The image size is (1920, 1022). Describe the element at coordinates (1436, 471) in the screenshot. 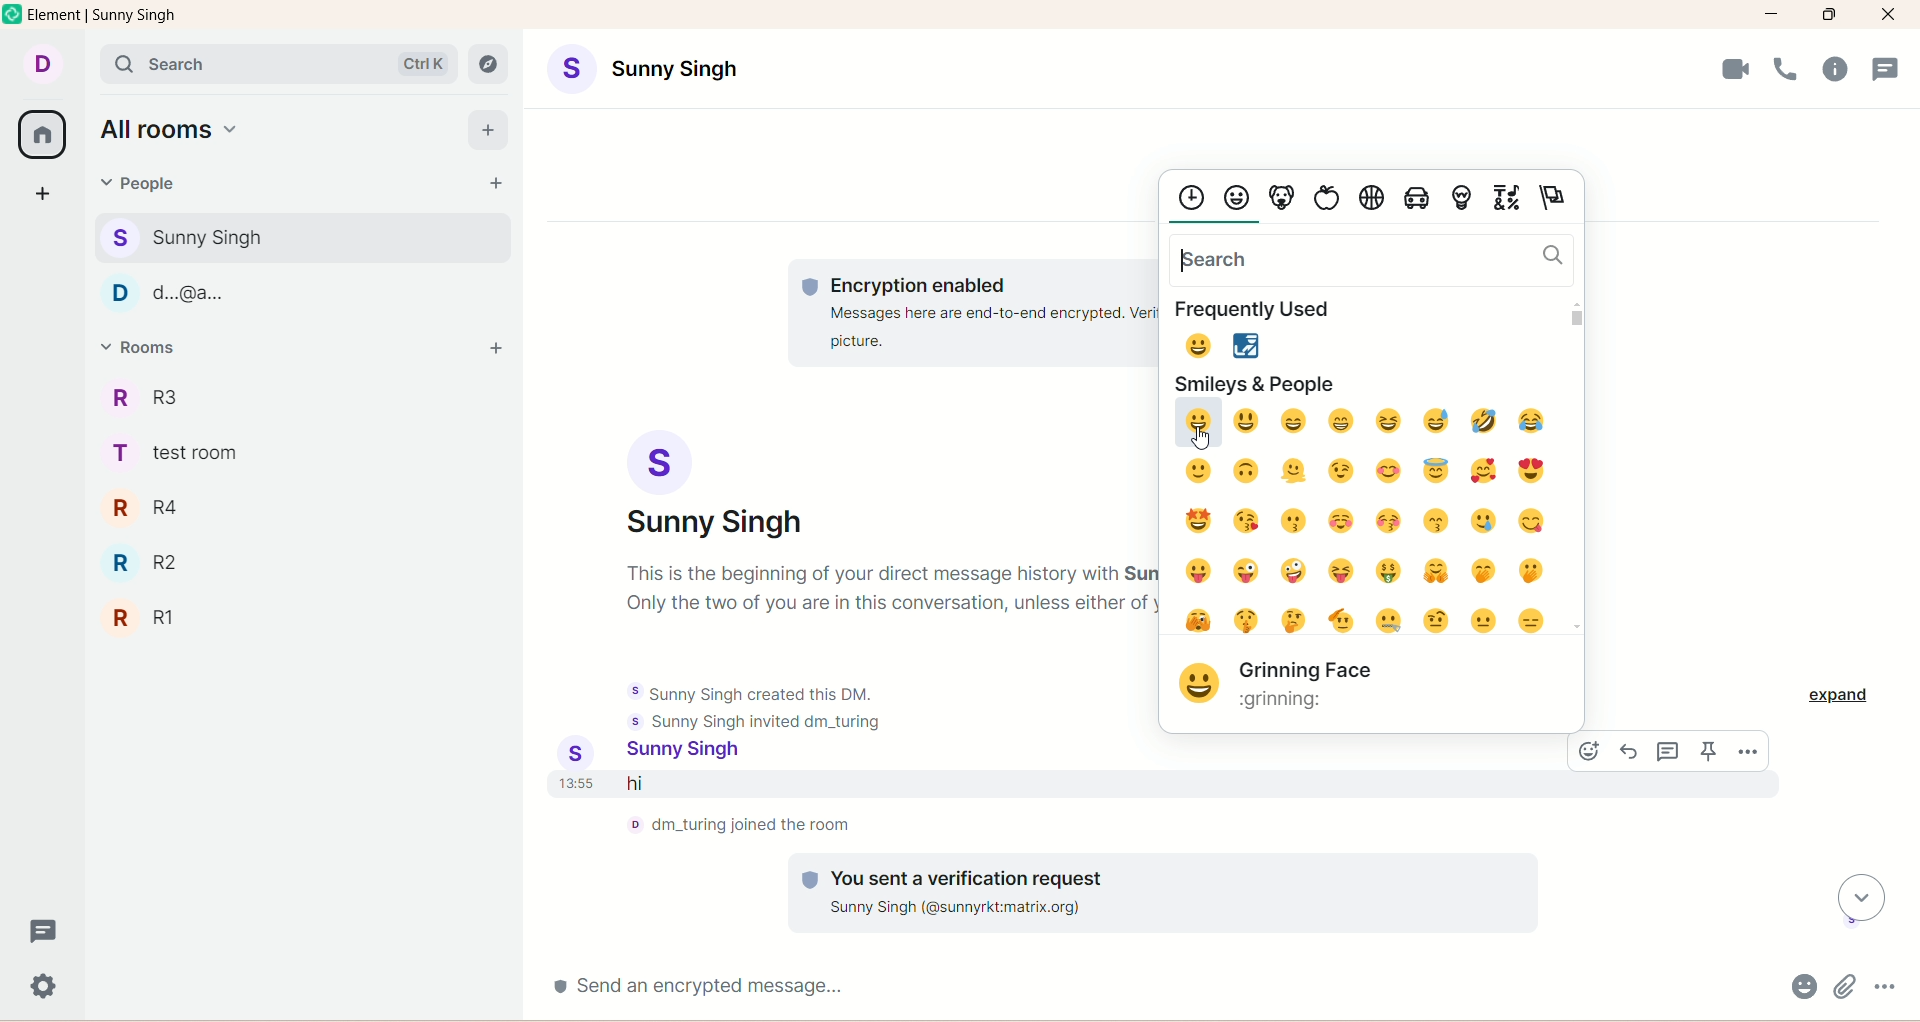

I see `Smiling face with halo` at that location.